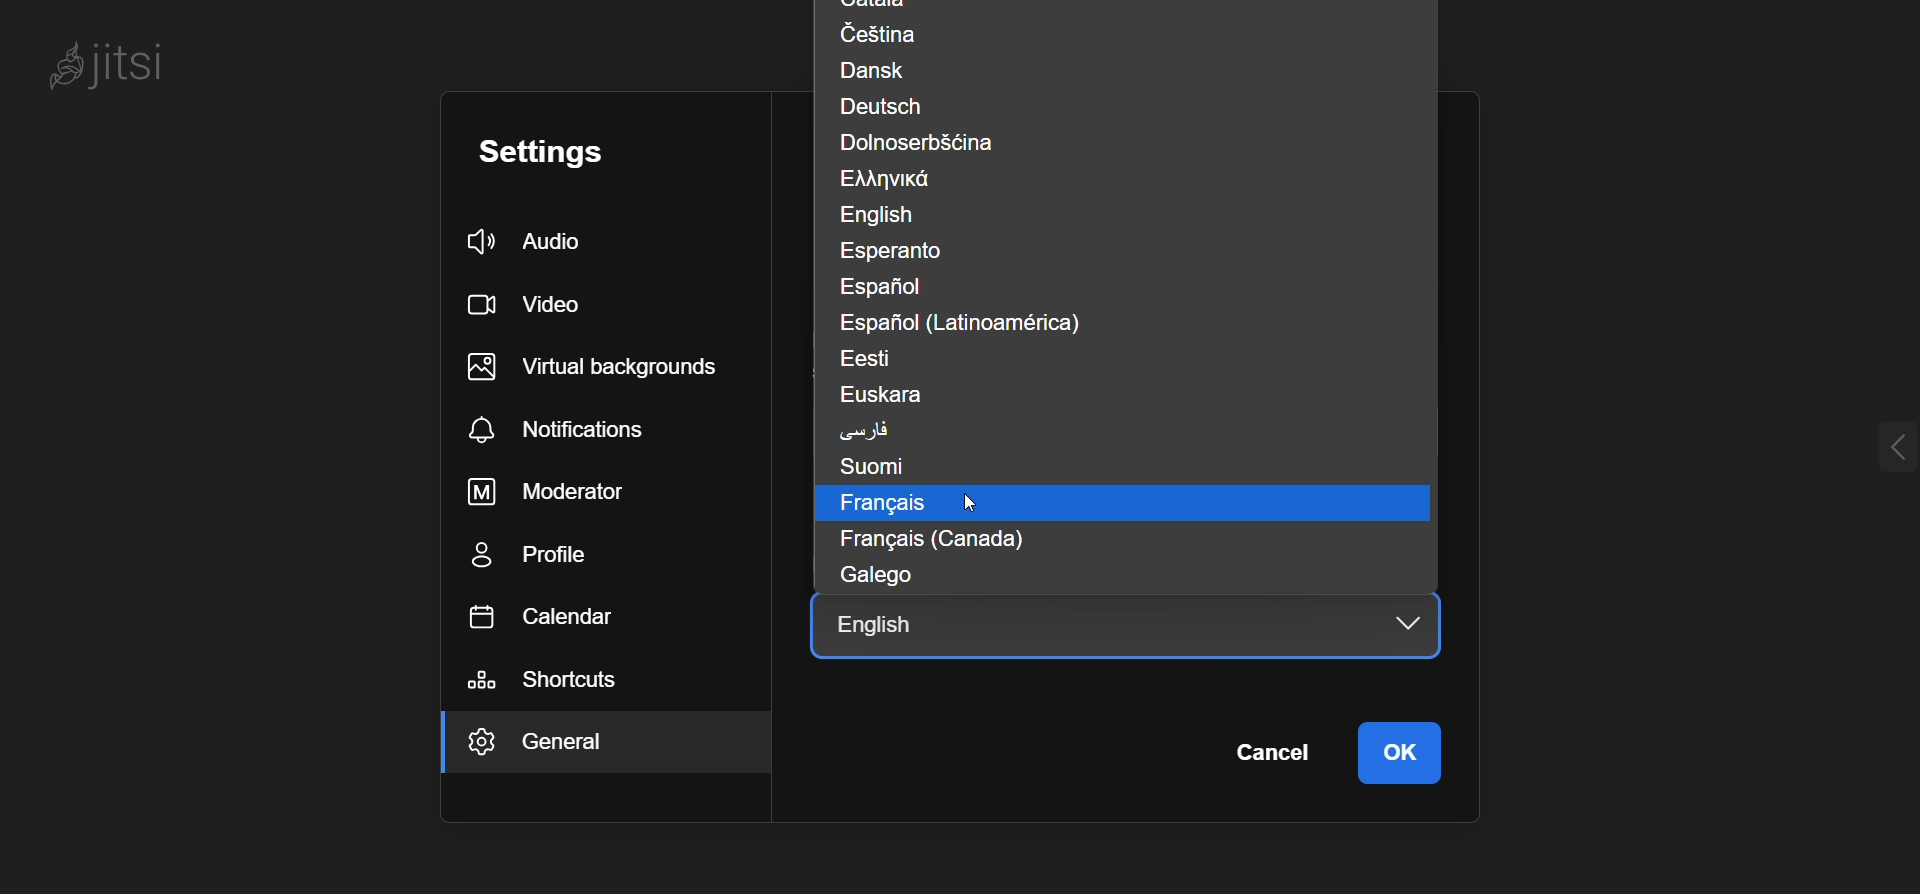 This screenshot has height=894, width=1920. I want to click on moderator, so click(558, 492).